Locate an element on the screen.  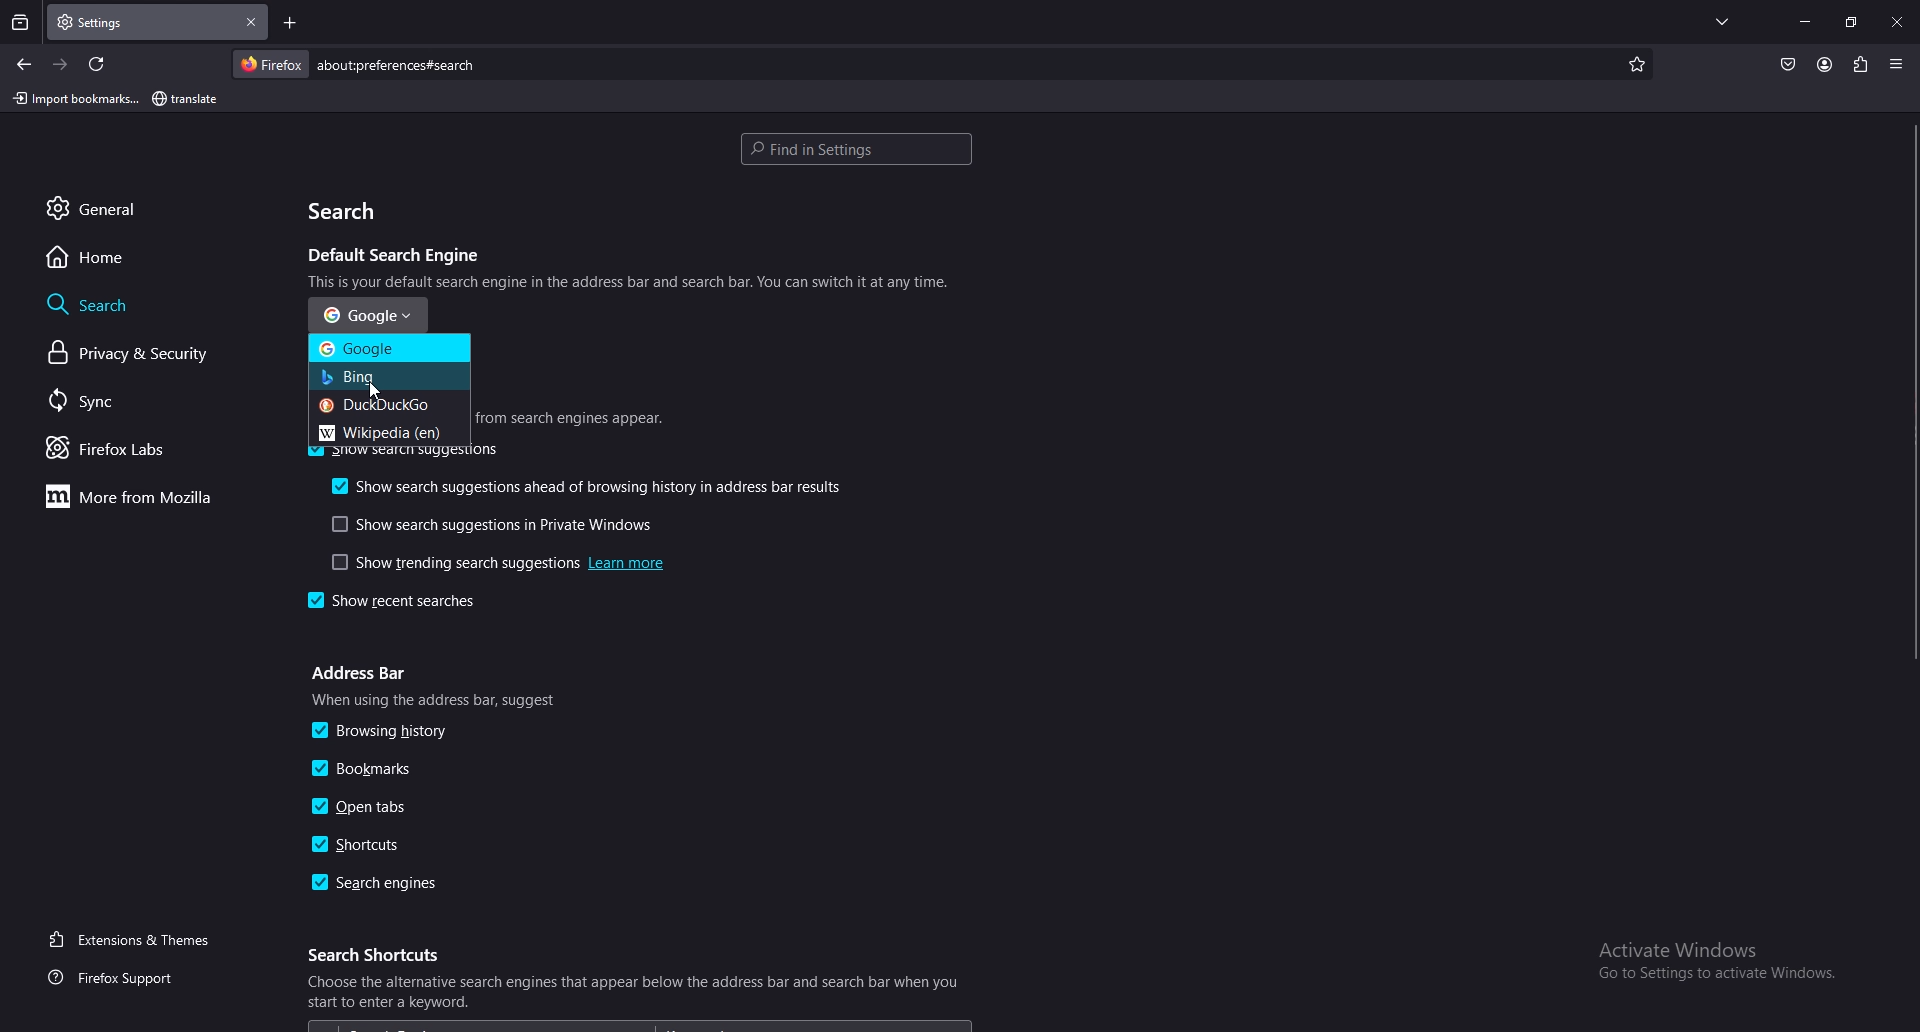
scroll bar is located at coordinates (1908, 388).